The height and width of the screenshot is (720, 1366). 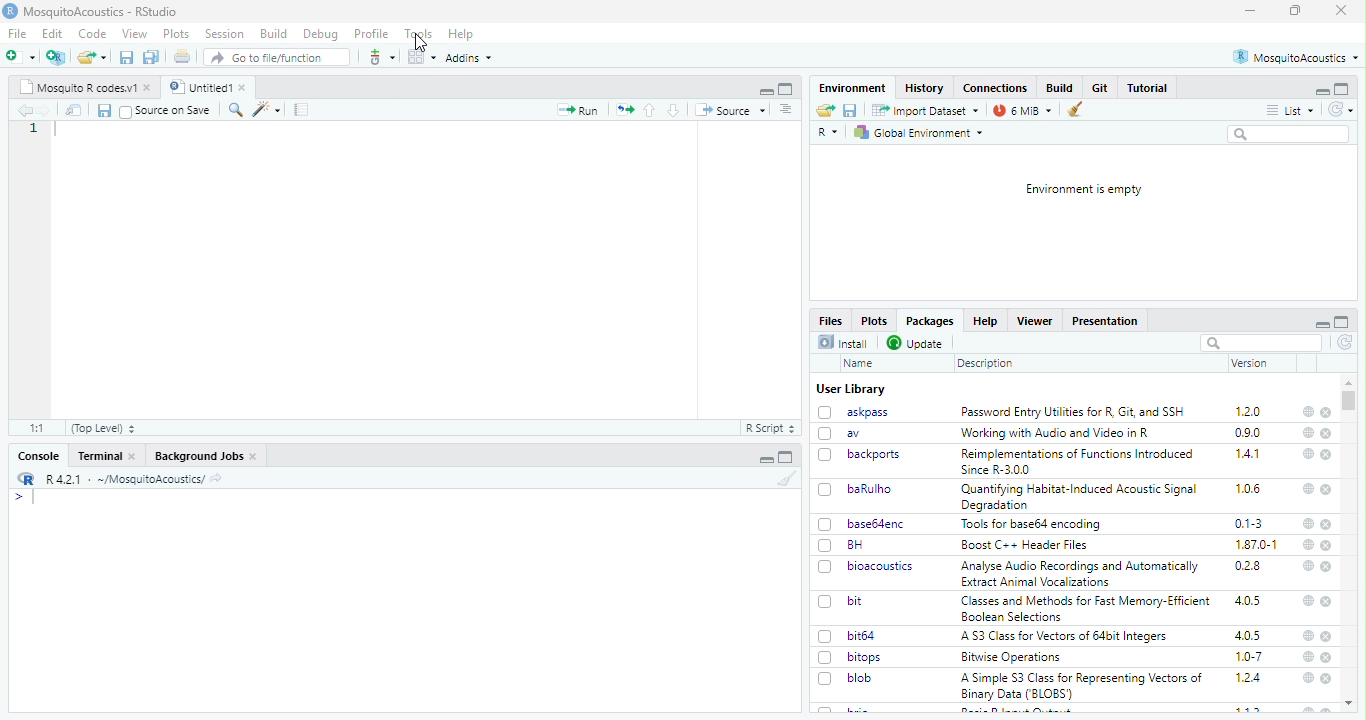 What do you see at coordinates (1326, 434) in the screenshot?
I see `close` at bounding box center [1326, 434].